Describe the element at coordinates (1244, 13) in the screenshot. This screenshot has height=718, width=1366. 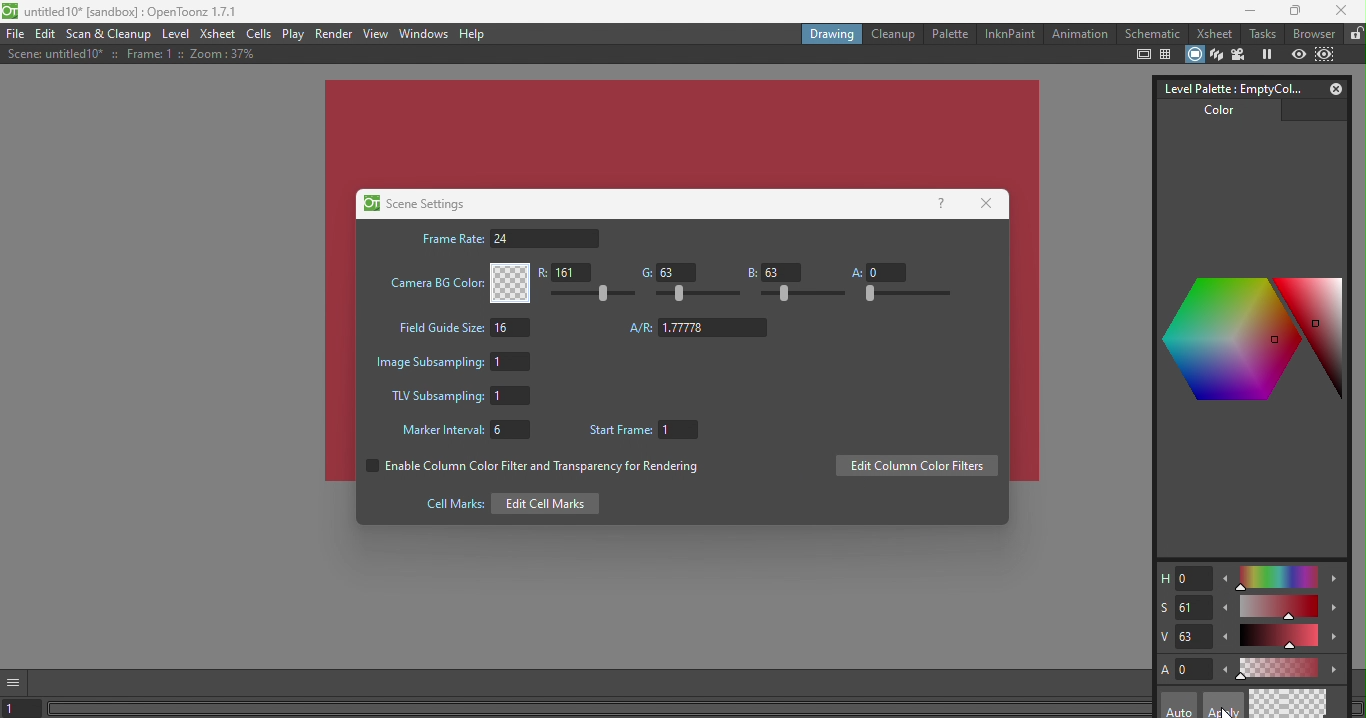
I see `Minimize` at that location.